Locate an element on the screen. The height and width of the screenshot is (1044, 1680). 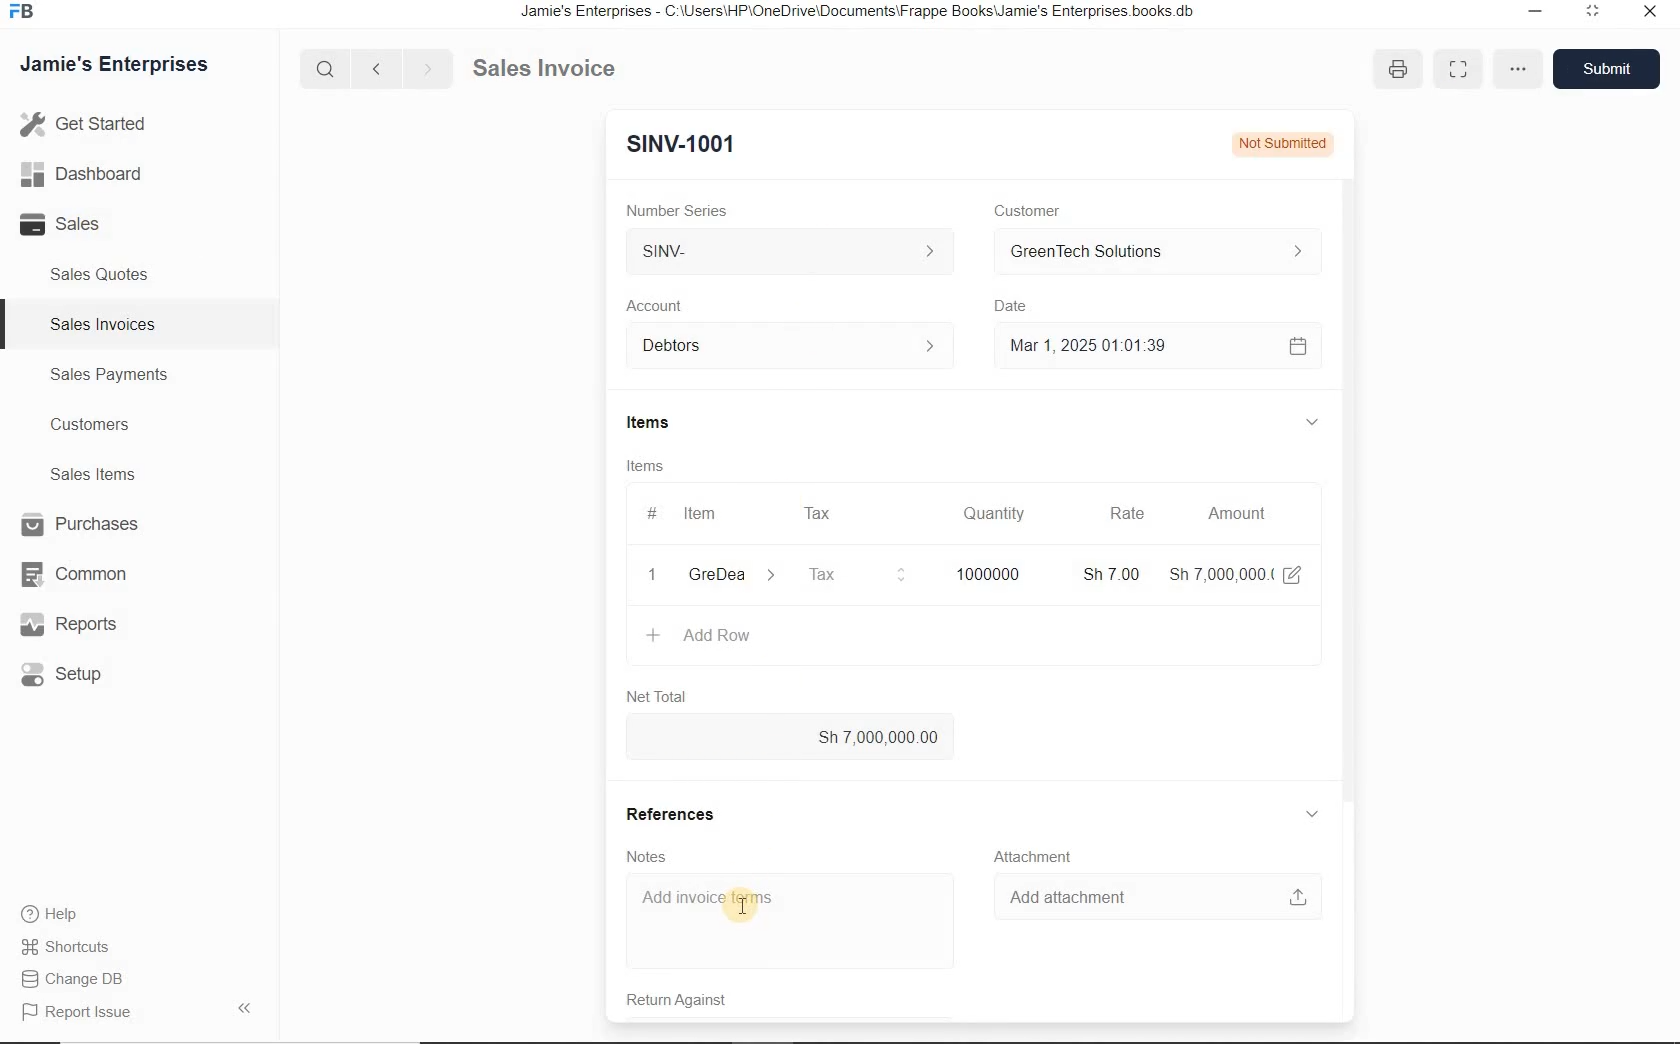
Mar 1,2025 01:01:39 is located at coordinates (1130, 346).